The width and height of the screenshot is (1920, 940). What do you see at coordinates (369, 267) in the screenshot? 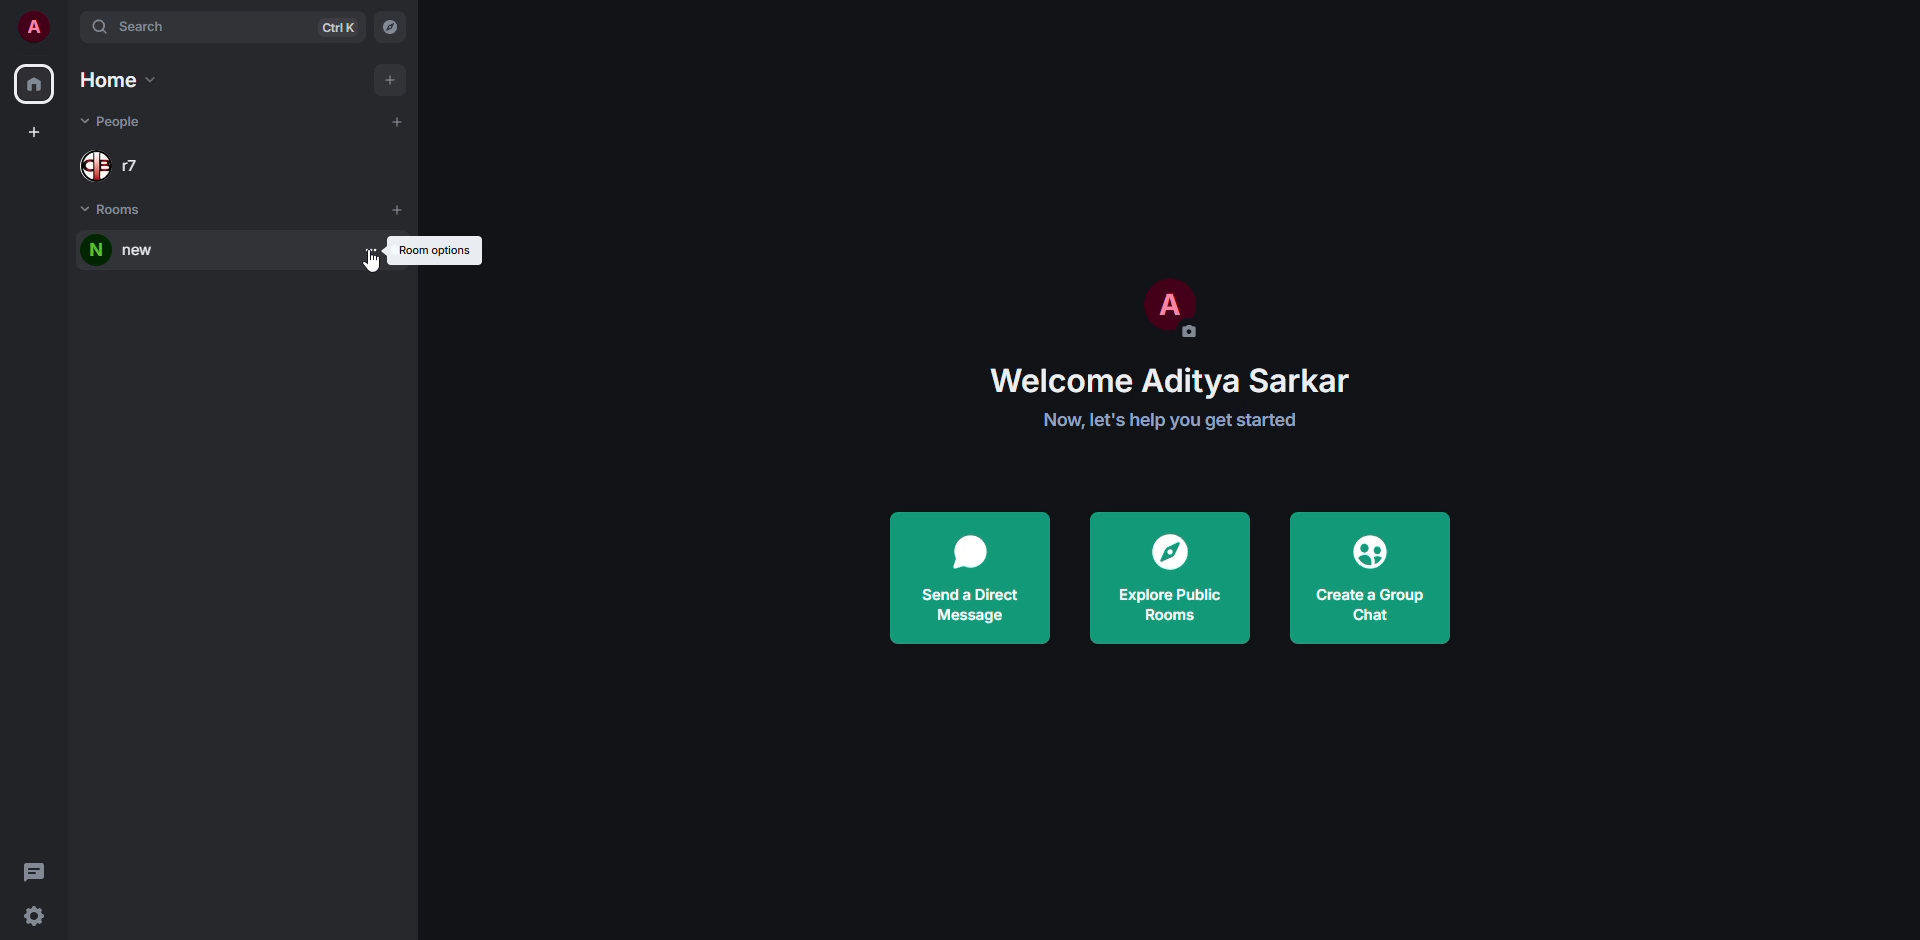
I see `cursor` at bounding box center [369, 267].